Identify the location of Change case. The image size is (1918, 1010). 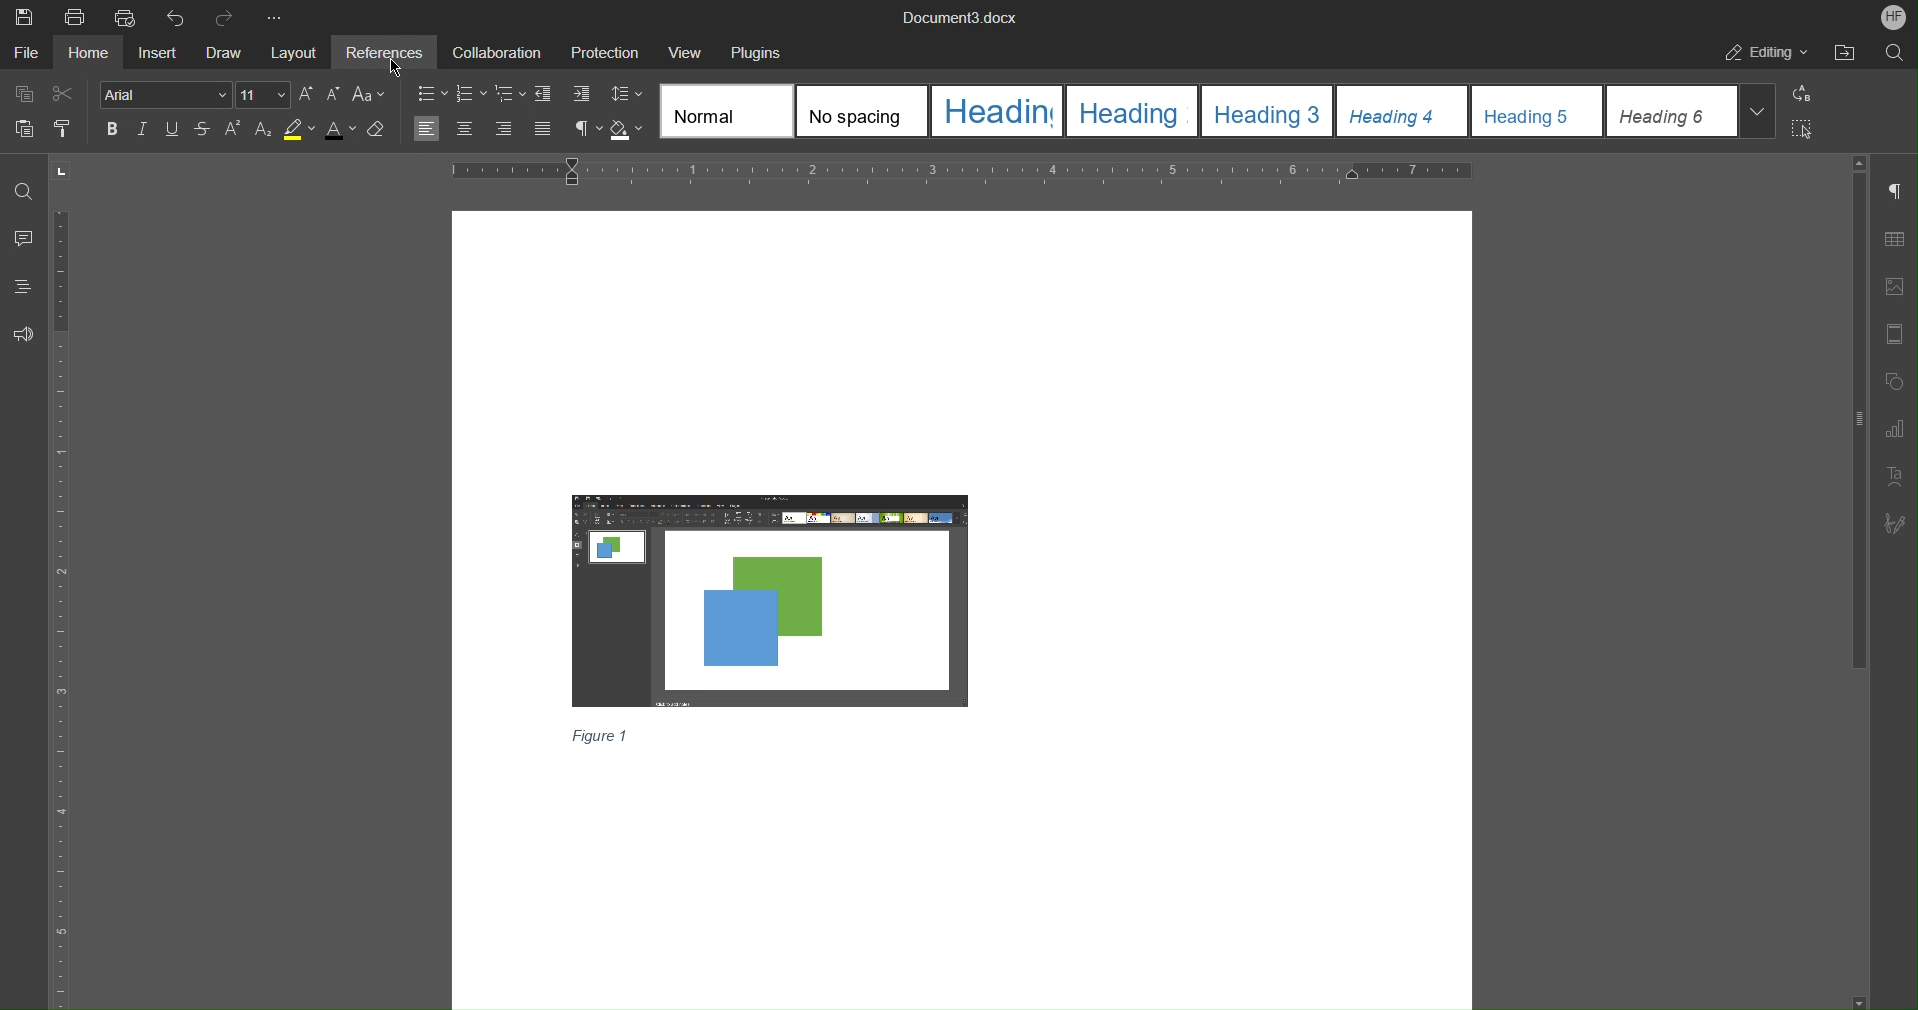
(369, 94).